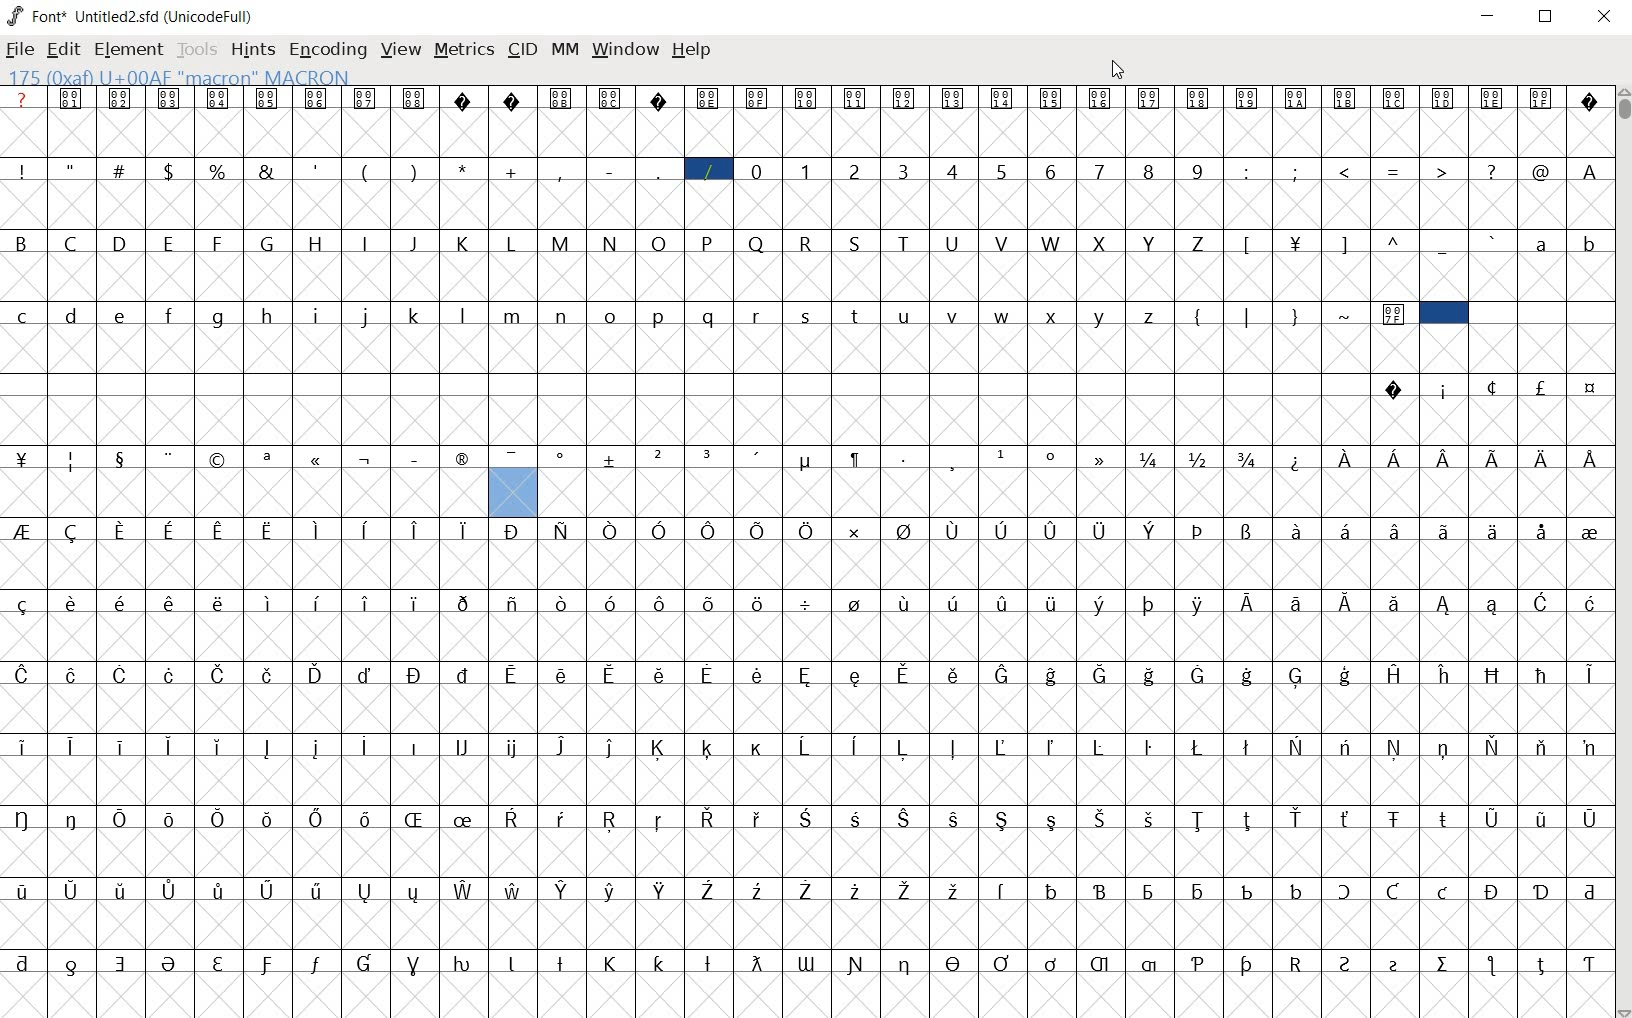 The image size is (1632, 1018). Describe the element at coordinates (514, 170) in the screenshot. I see `+` at that location.